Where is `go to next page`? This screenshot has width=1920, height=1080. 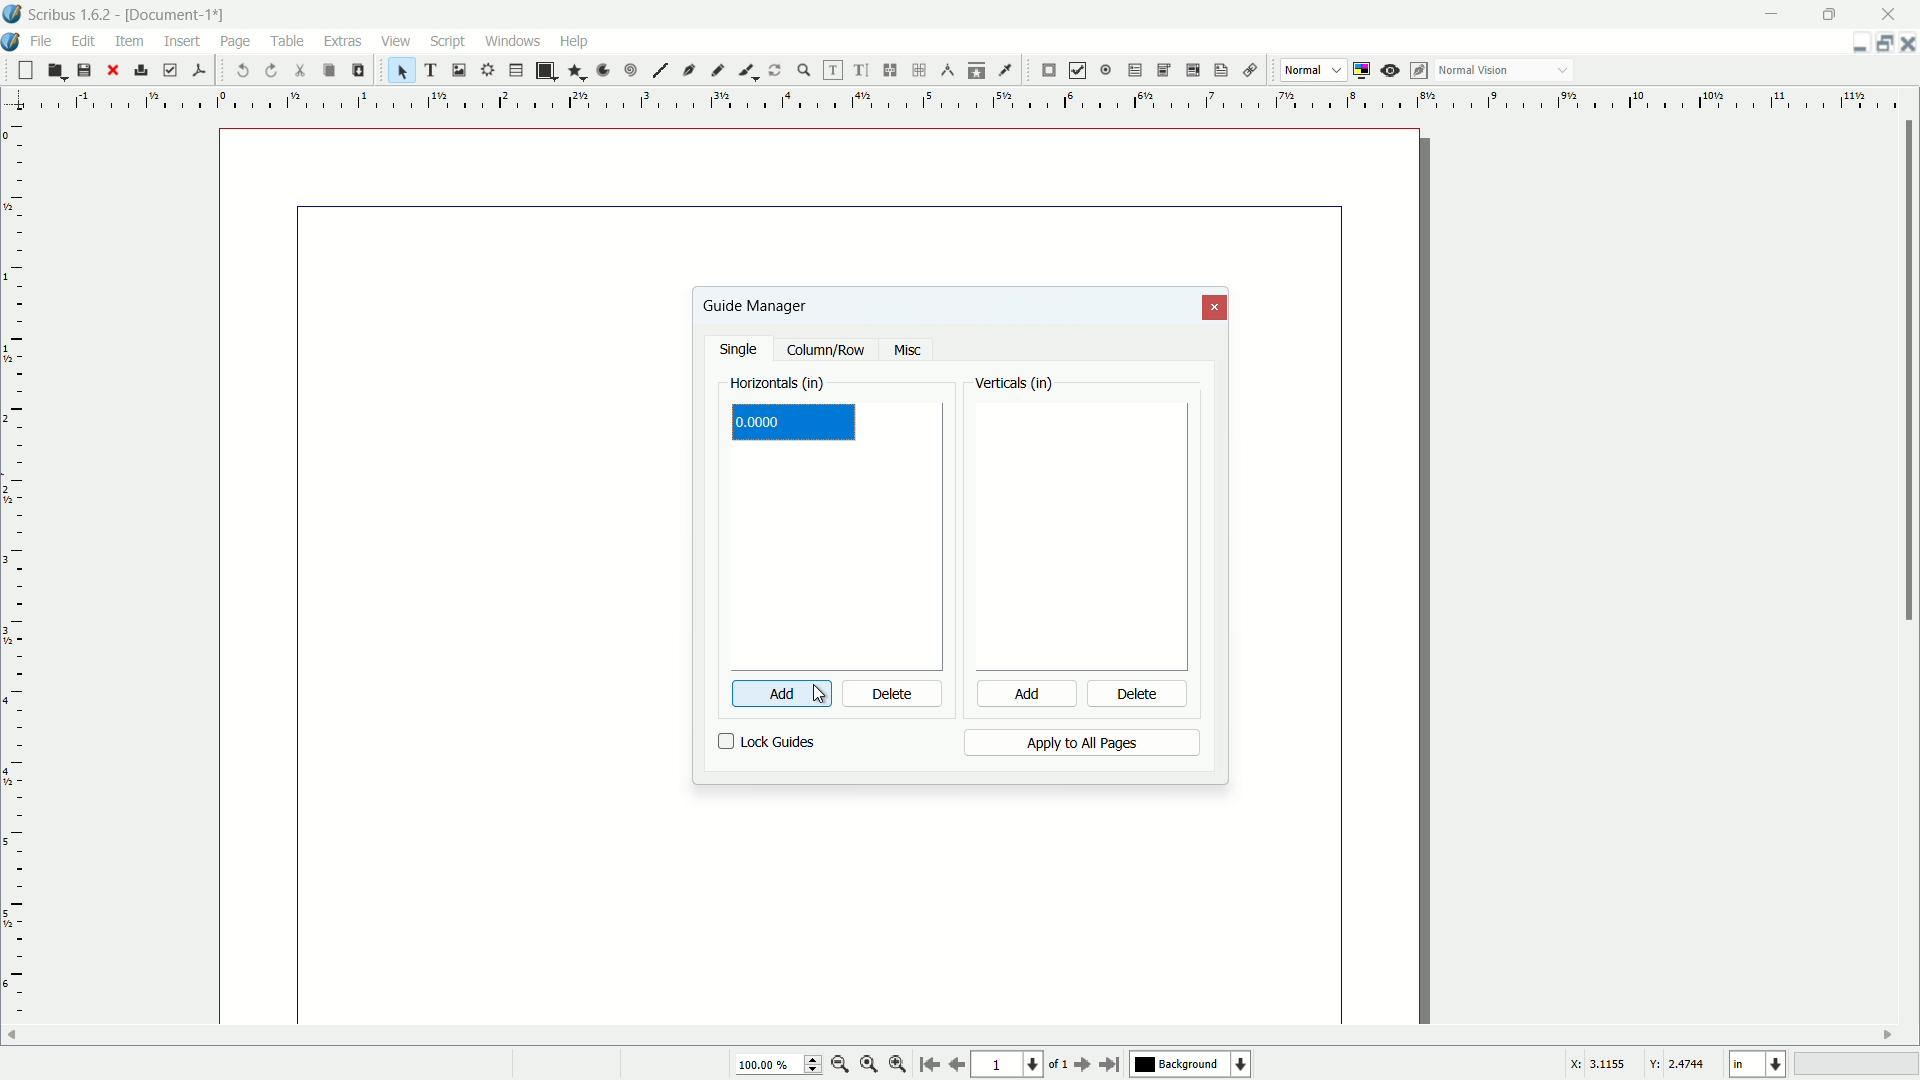 go to next page is located at coordinates (1079, 1065).